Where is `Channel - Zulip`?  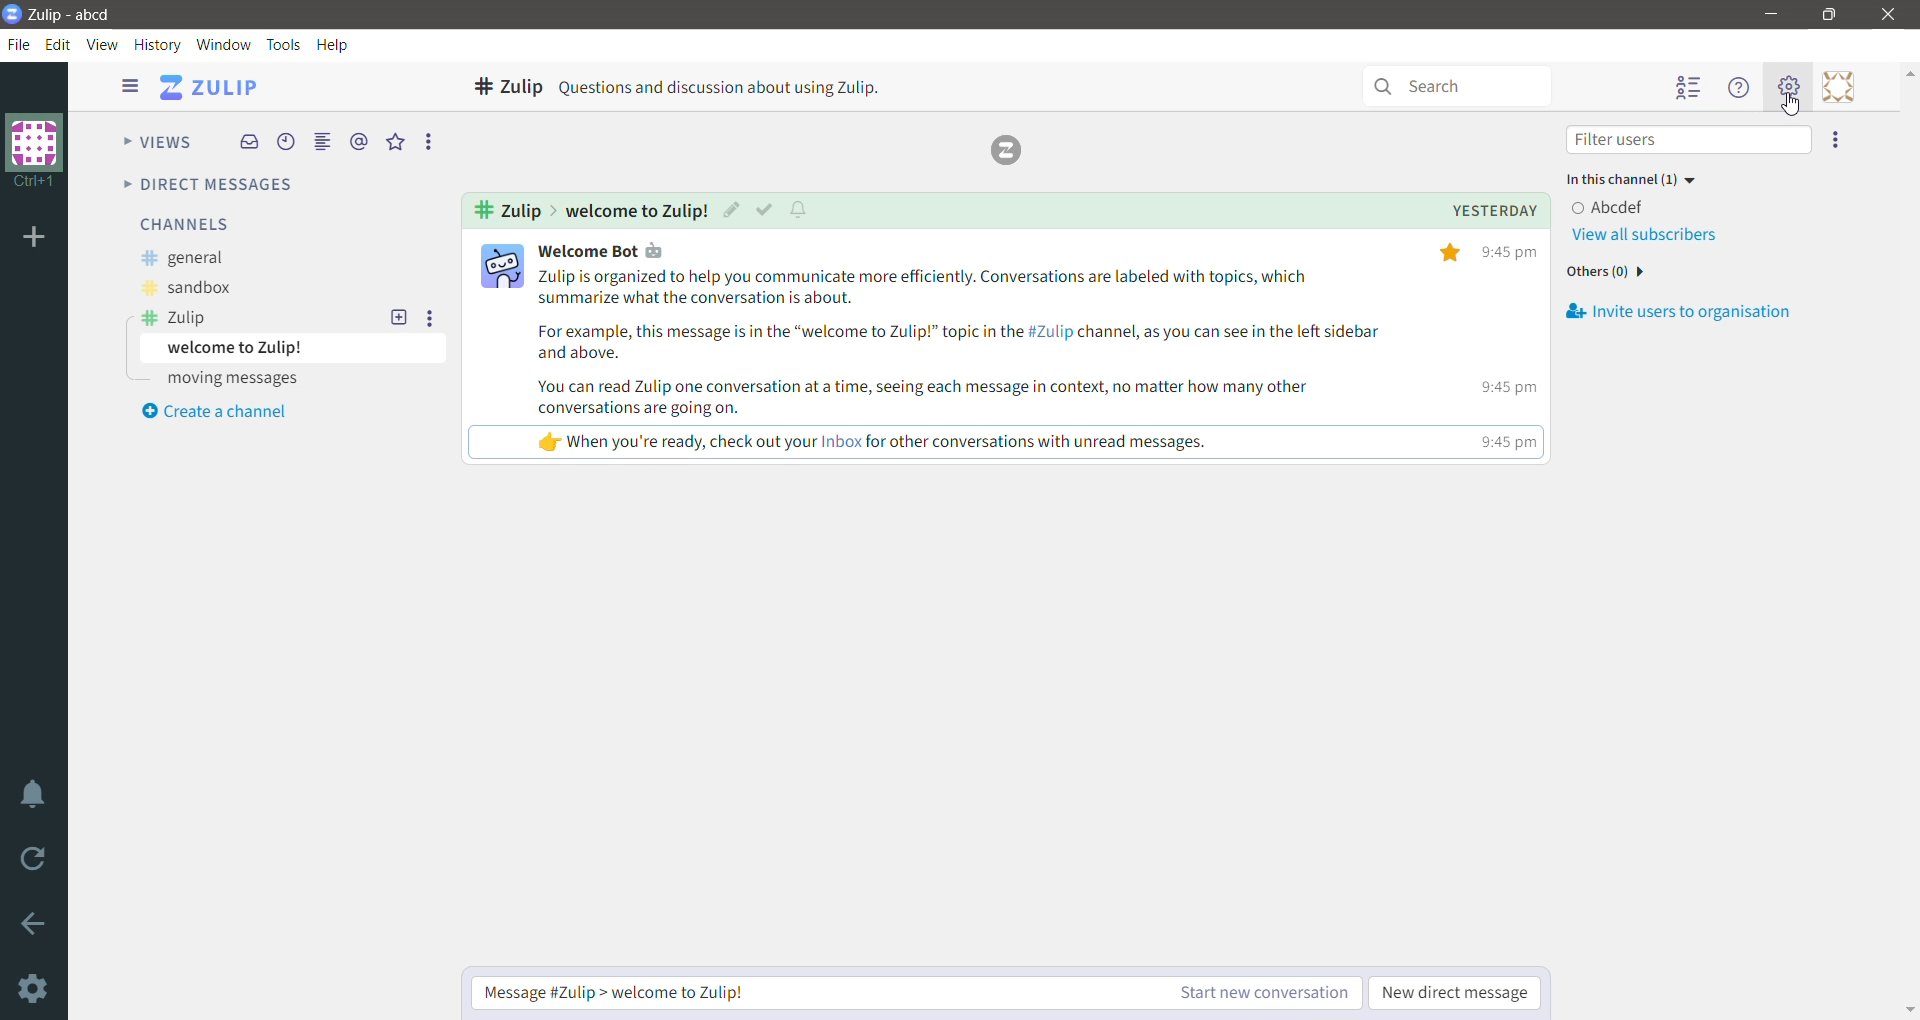 Channel - Zulip is located at coordinates (503, 211).